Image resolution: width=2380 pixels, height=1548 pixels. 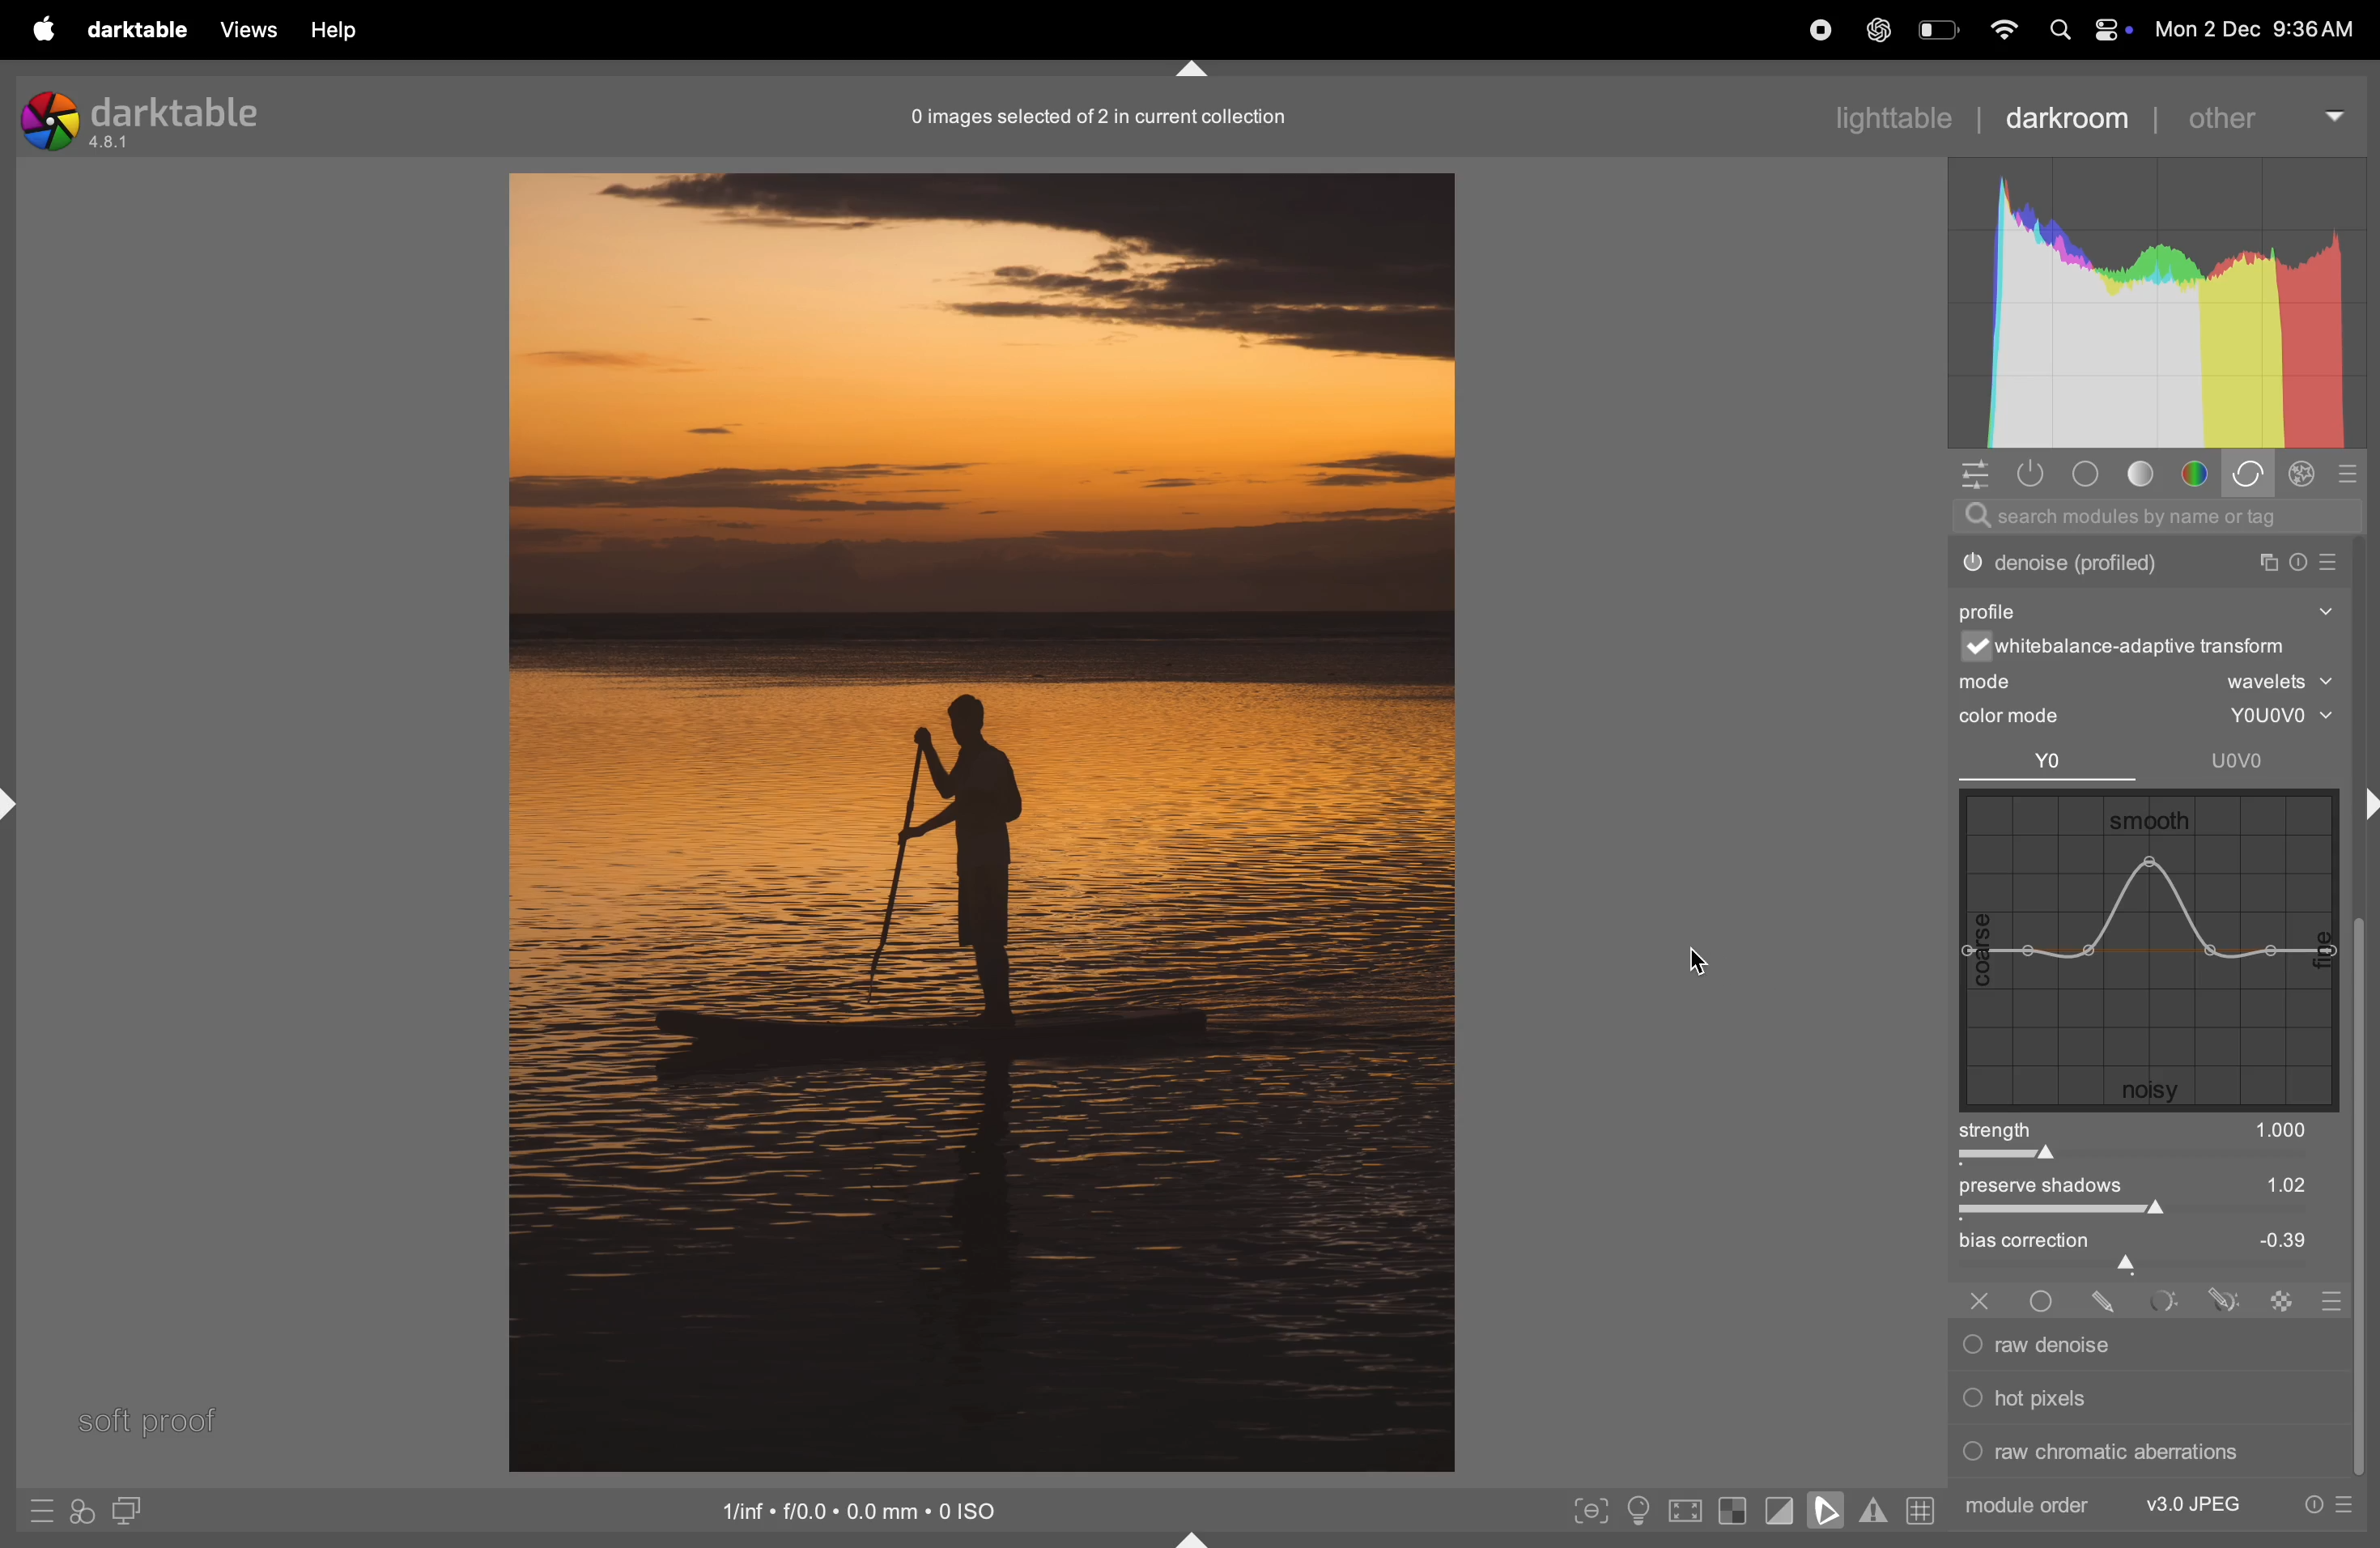 What do you see at coordinates (1809, 32) in the screenshot?
I see `record` at bounding box center [1809, 32].